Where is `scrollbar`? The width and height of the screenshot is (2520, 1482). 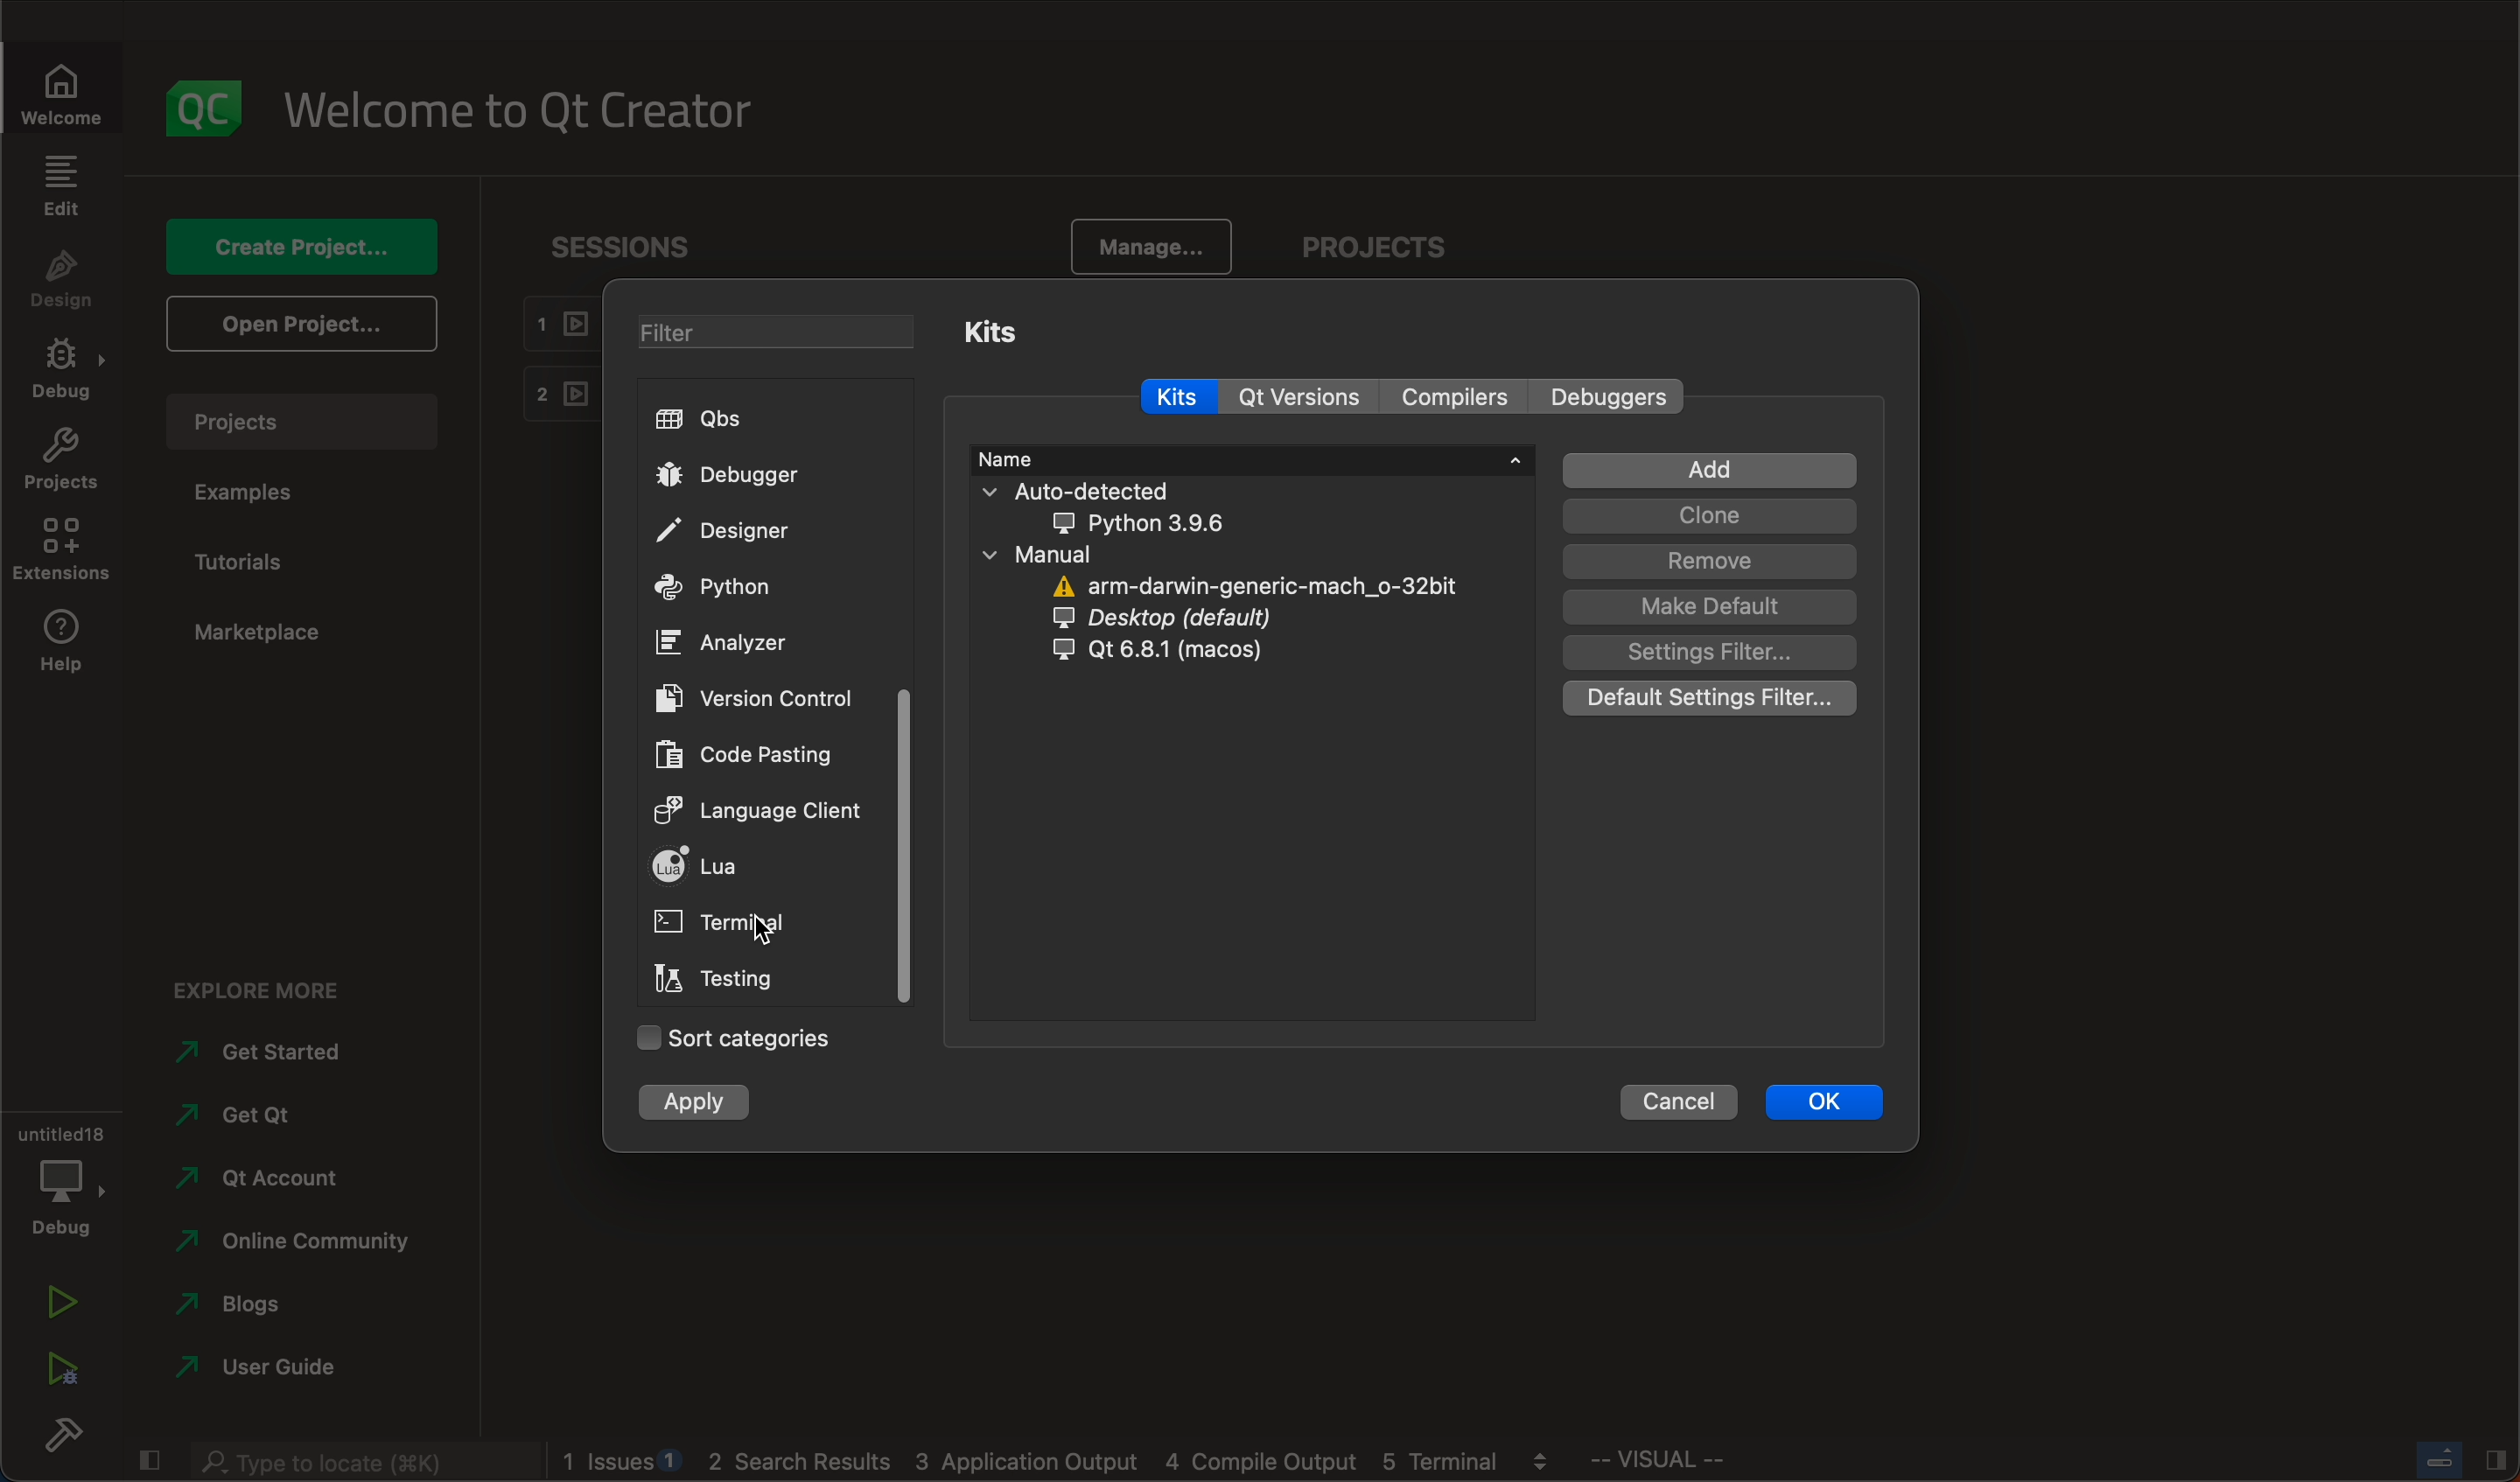 scrollbar is located at coordinates (903, 845).